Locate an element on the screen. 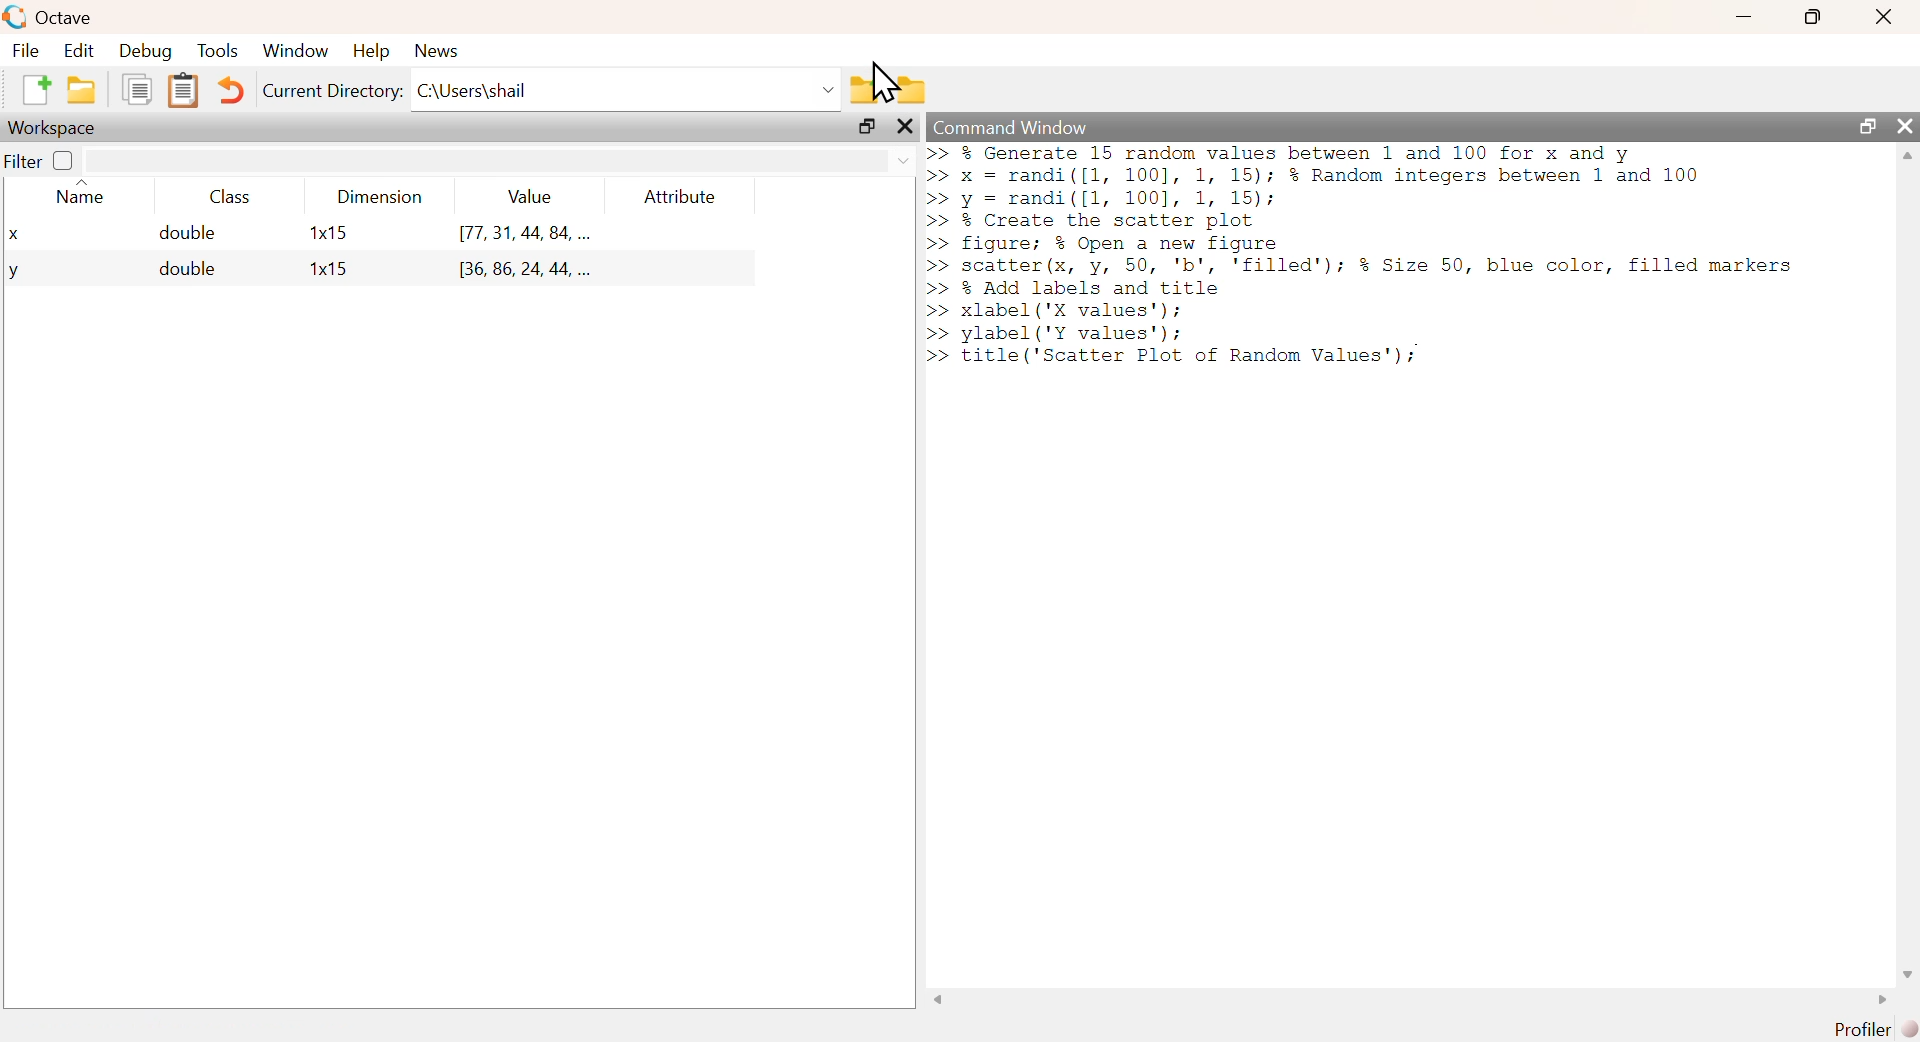  close is located at coordinates (1887, 17).